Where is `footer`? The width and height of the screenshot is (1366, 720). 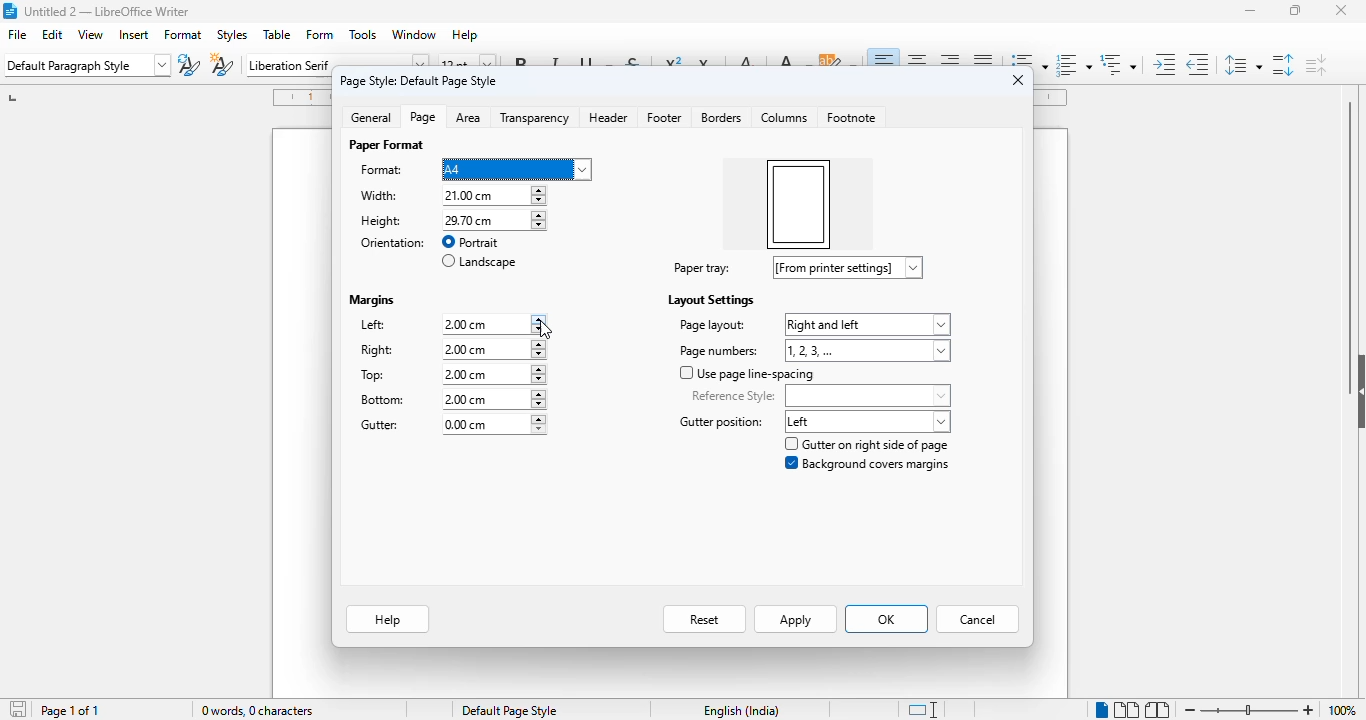 footer is located at coordinates (663, 117).